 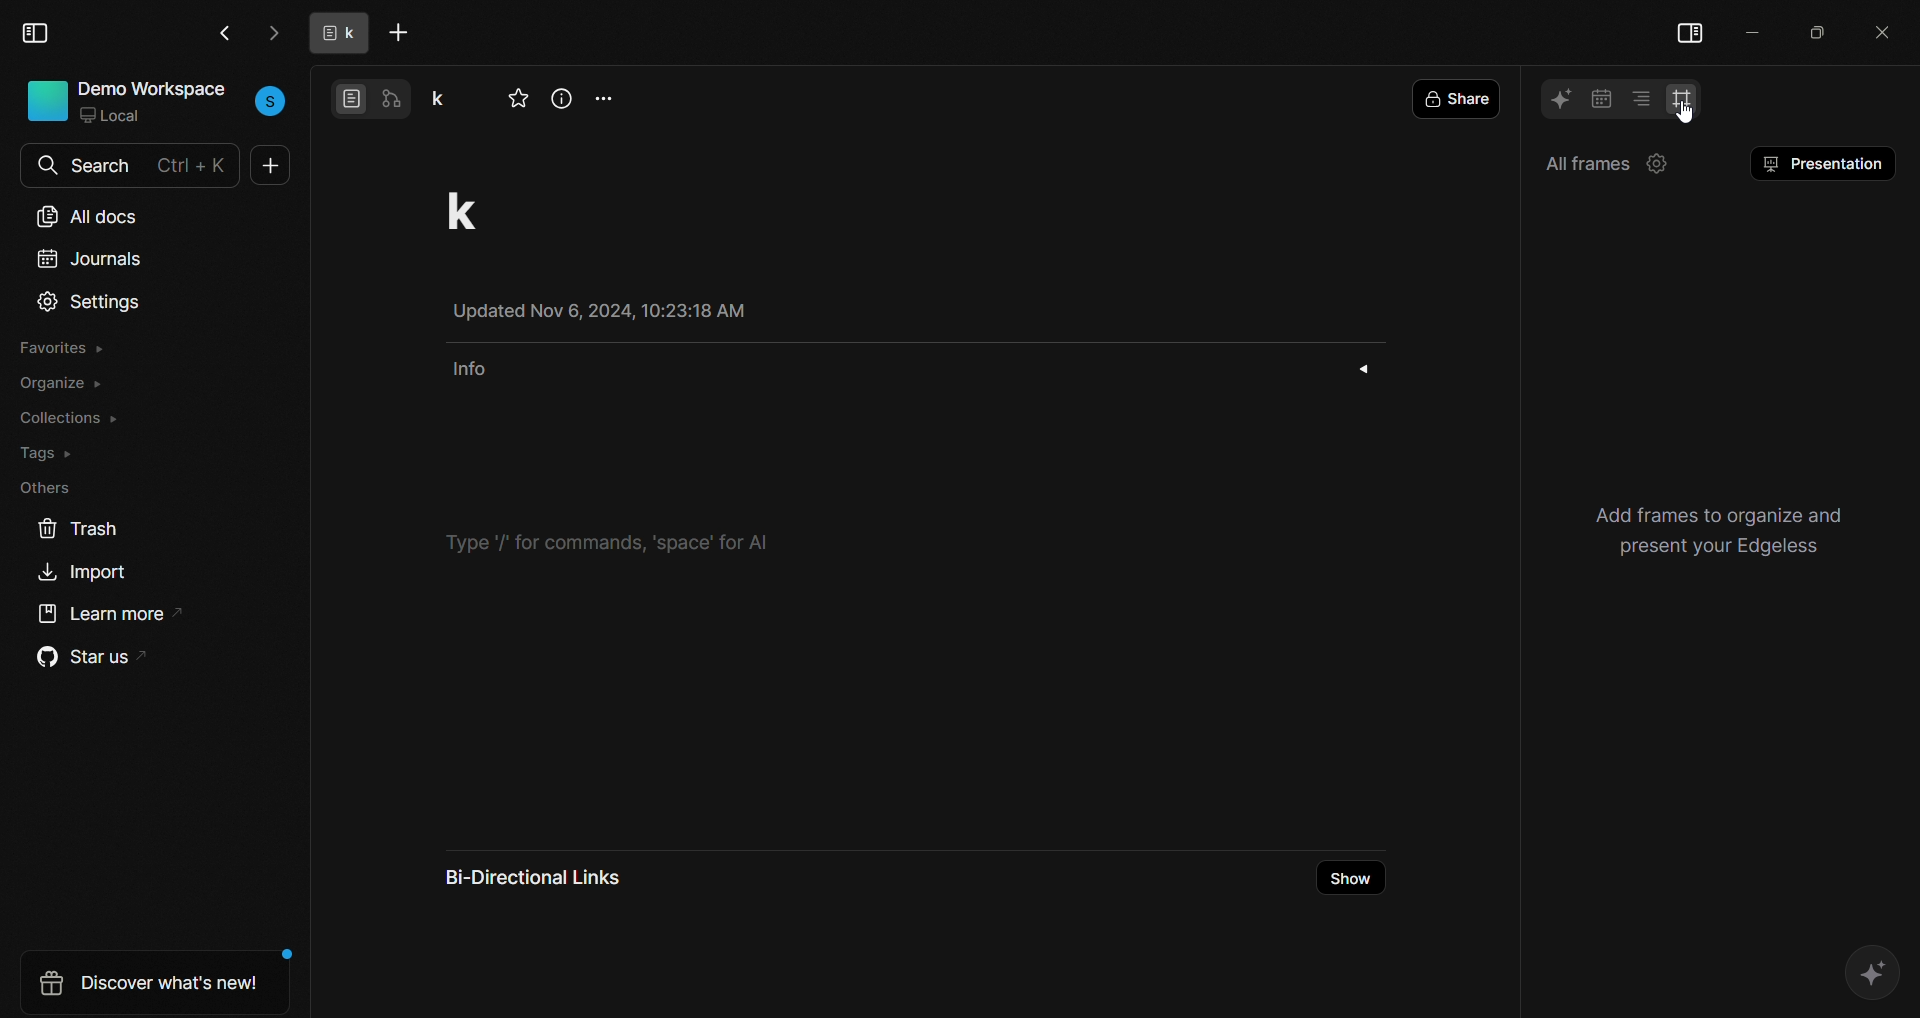 What do you see at coordinates (90, 303) in the screenshot?
I see `settings` at bounding box center [90, 303].